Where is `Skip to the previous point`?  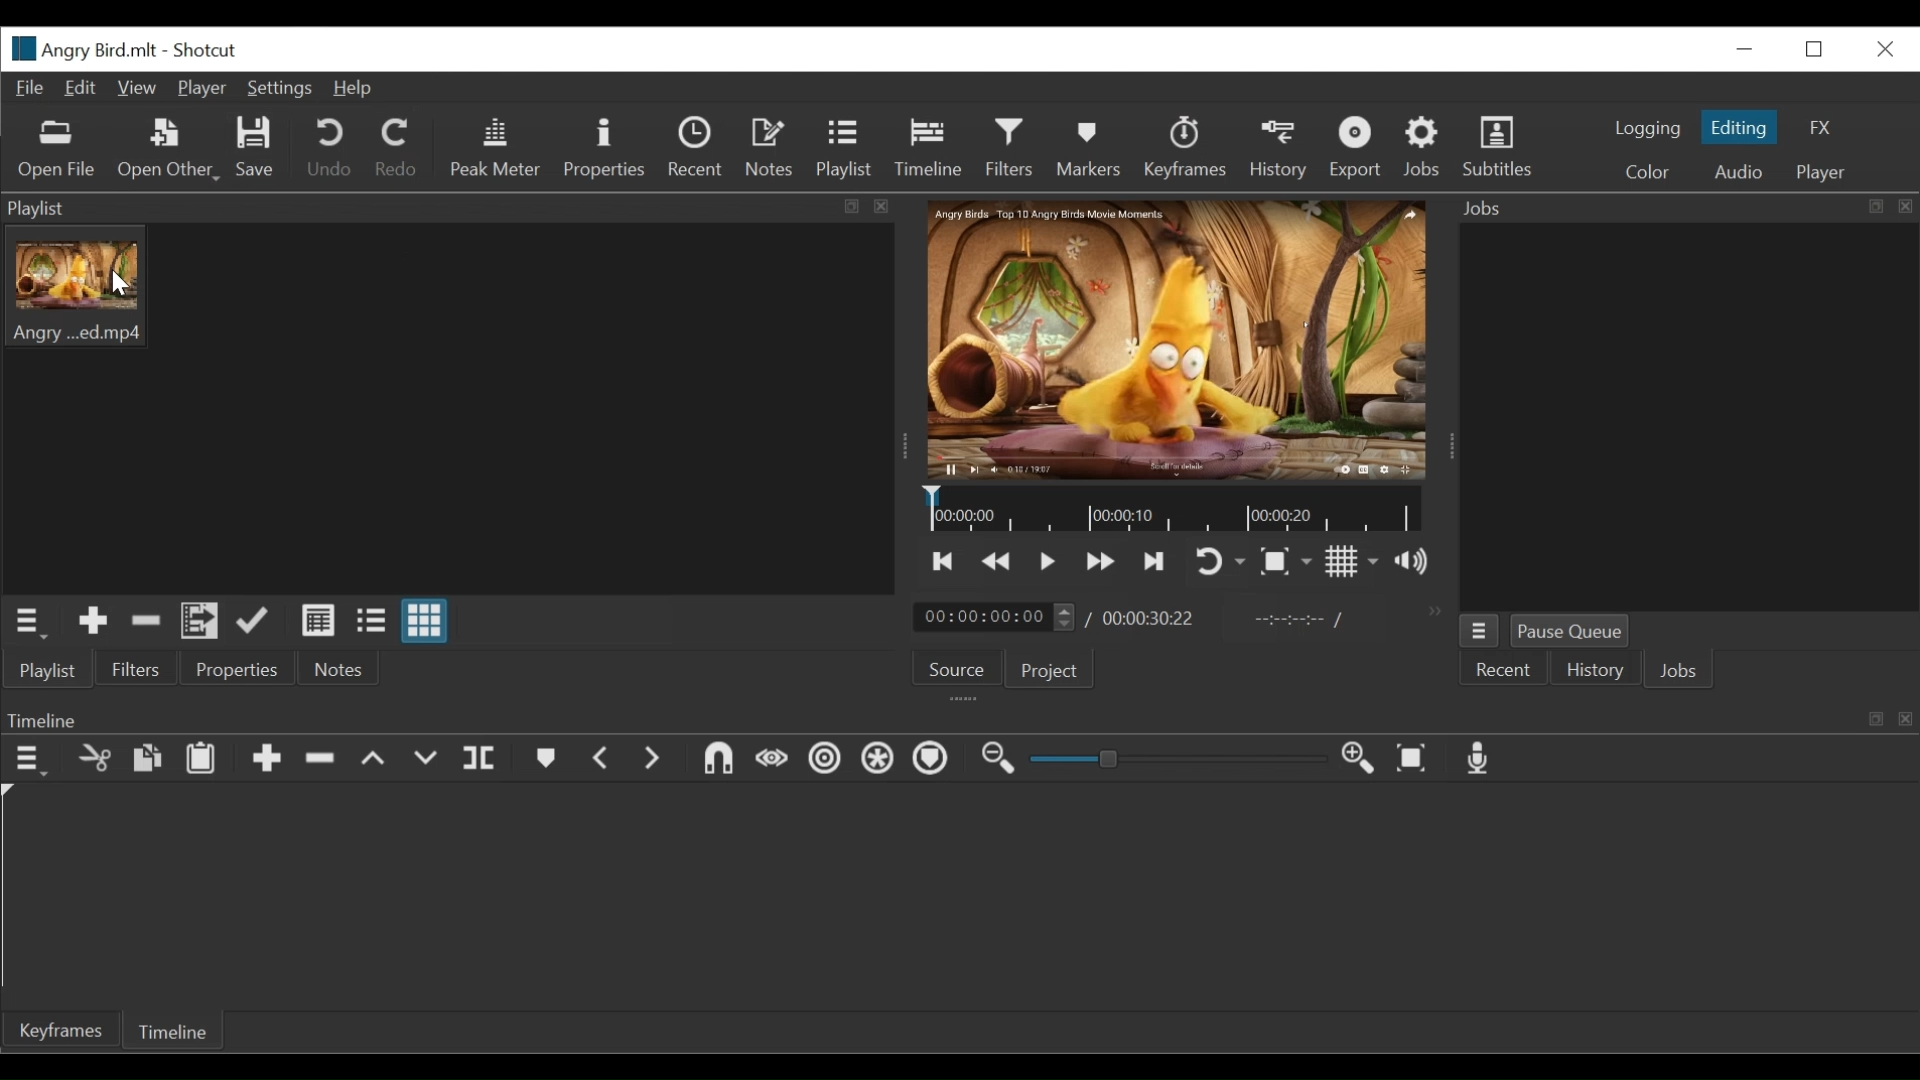
Skip to the previous point is located at coordinates (945, 560).